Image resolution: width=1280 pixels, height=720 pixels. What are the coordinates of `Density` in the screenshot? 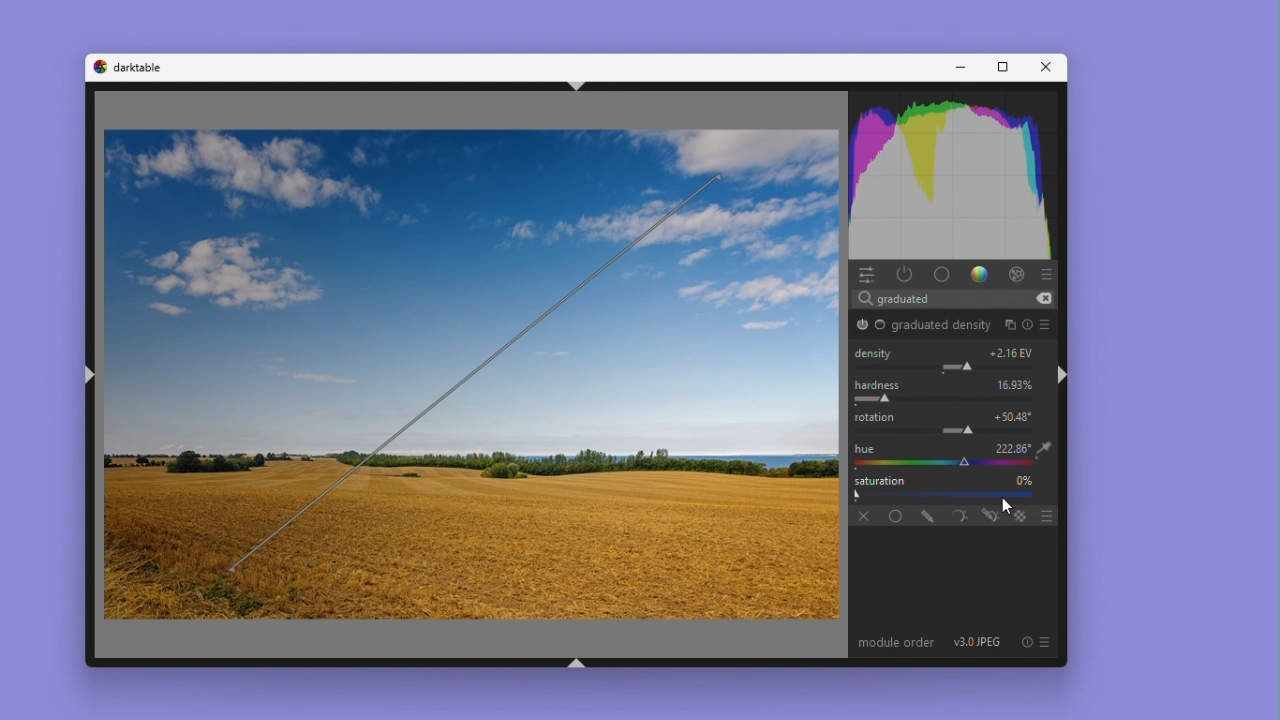 It's located at (876, 352).